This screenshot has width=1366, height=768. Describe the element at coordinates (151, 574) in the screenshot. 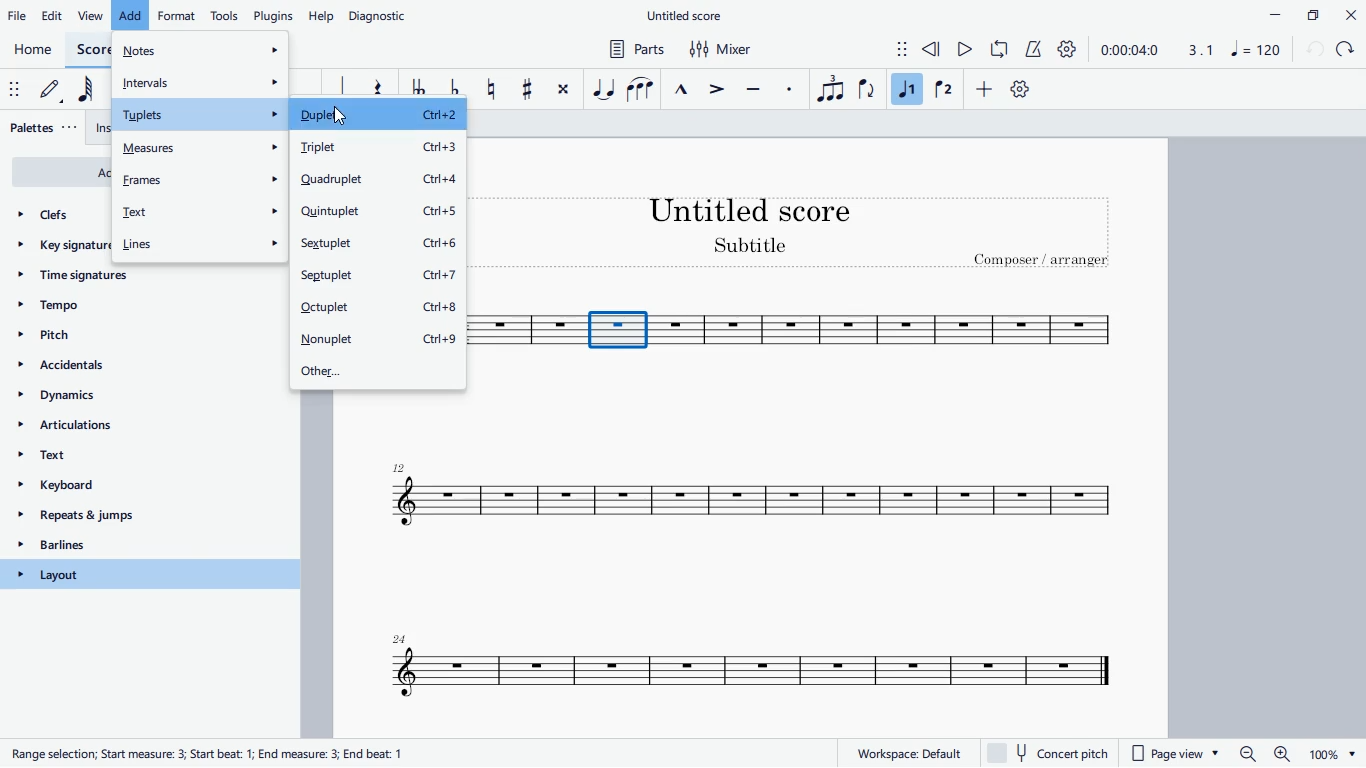

I see `selected palette` at that location.